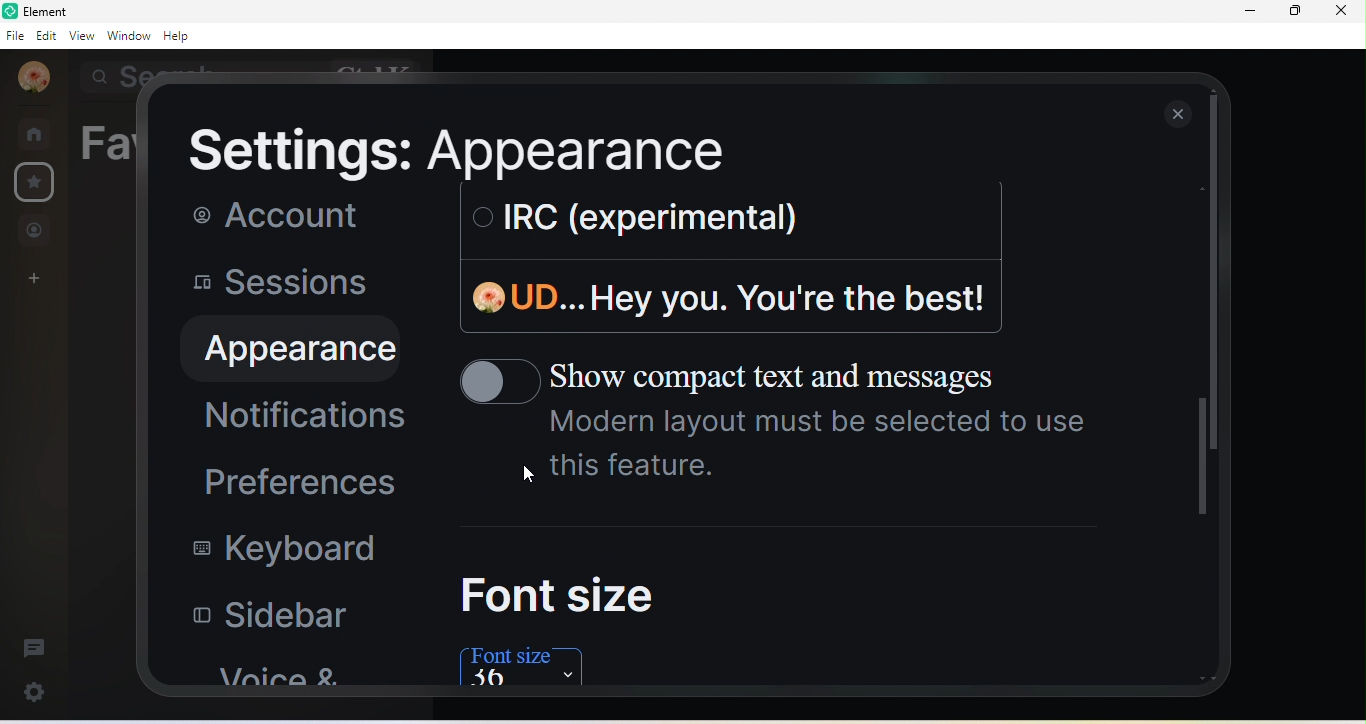  What do you see at coordinates (558, 593) in the screenshot?
I see `font size` at bounding box center [558, 593].